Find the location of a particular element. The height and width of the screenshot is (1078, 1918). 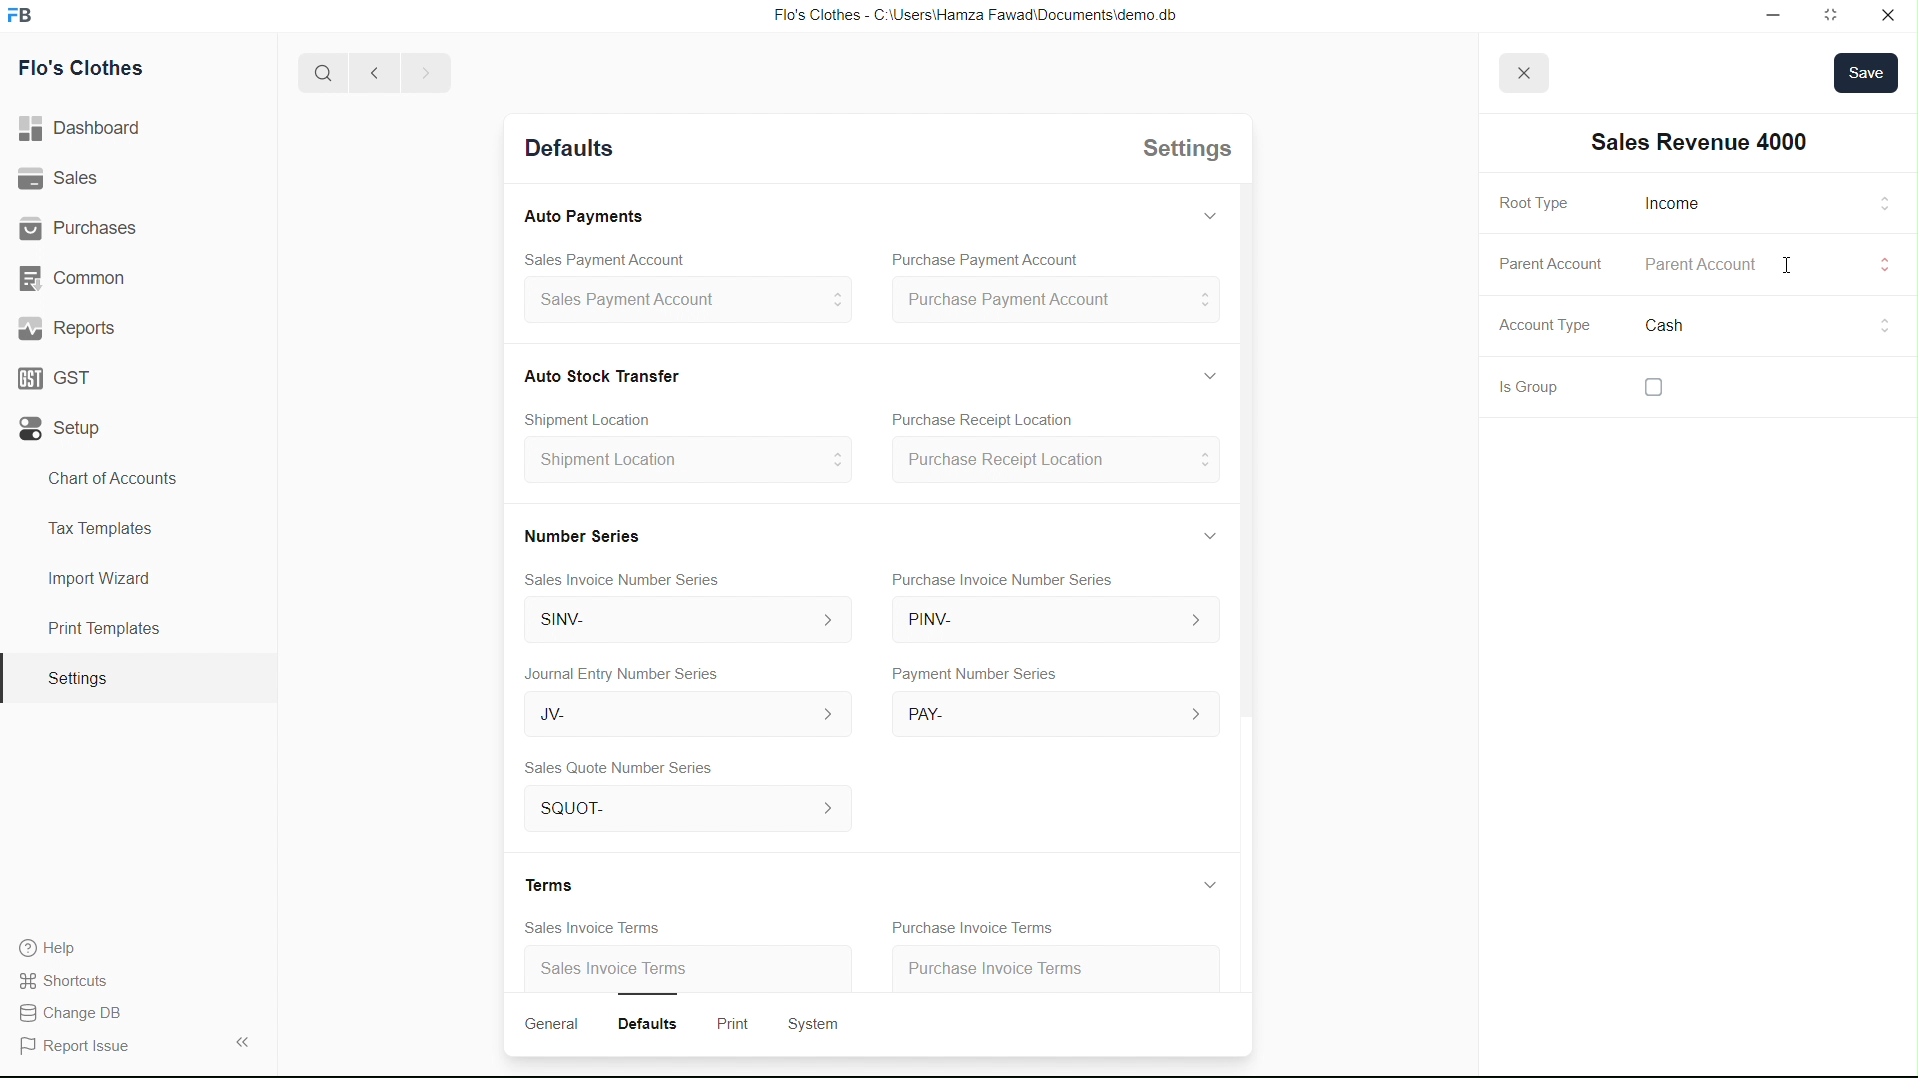

PINV- is located at coordinates (1052, 624).